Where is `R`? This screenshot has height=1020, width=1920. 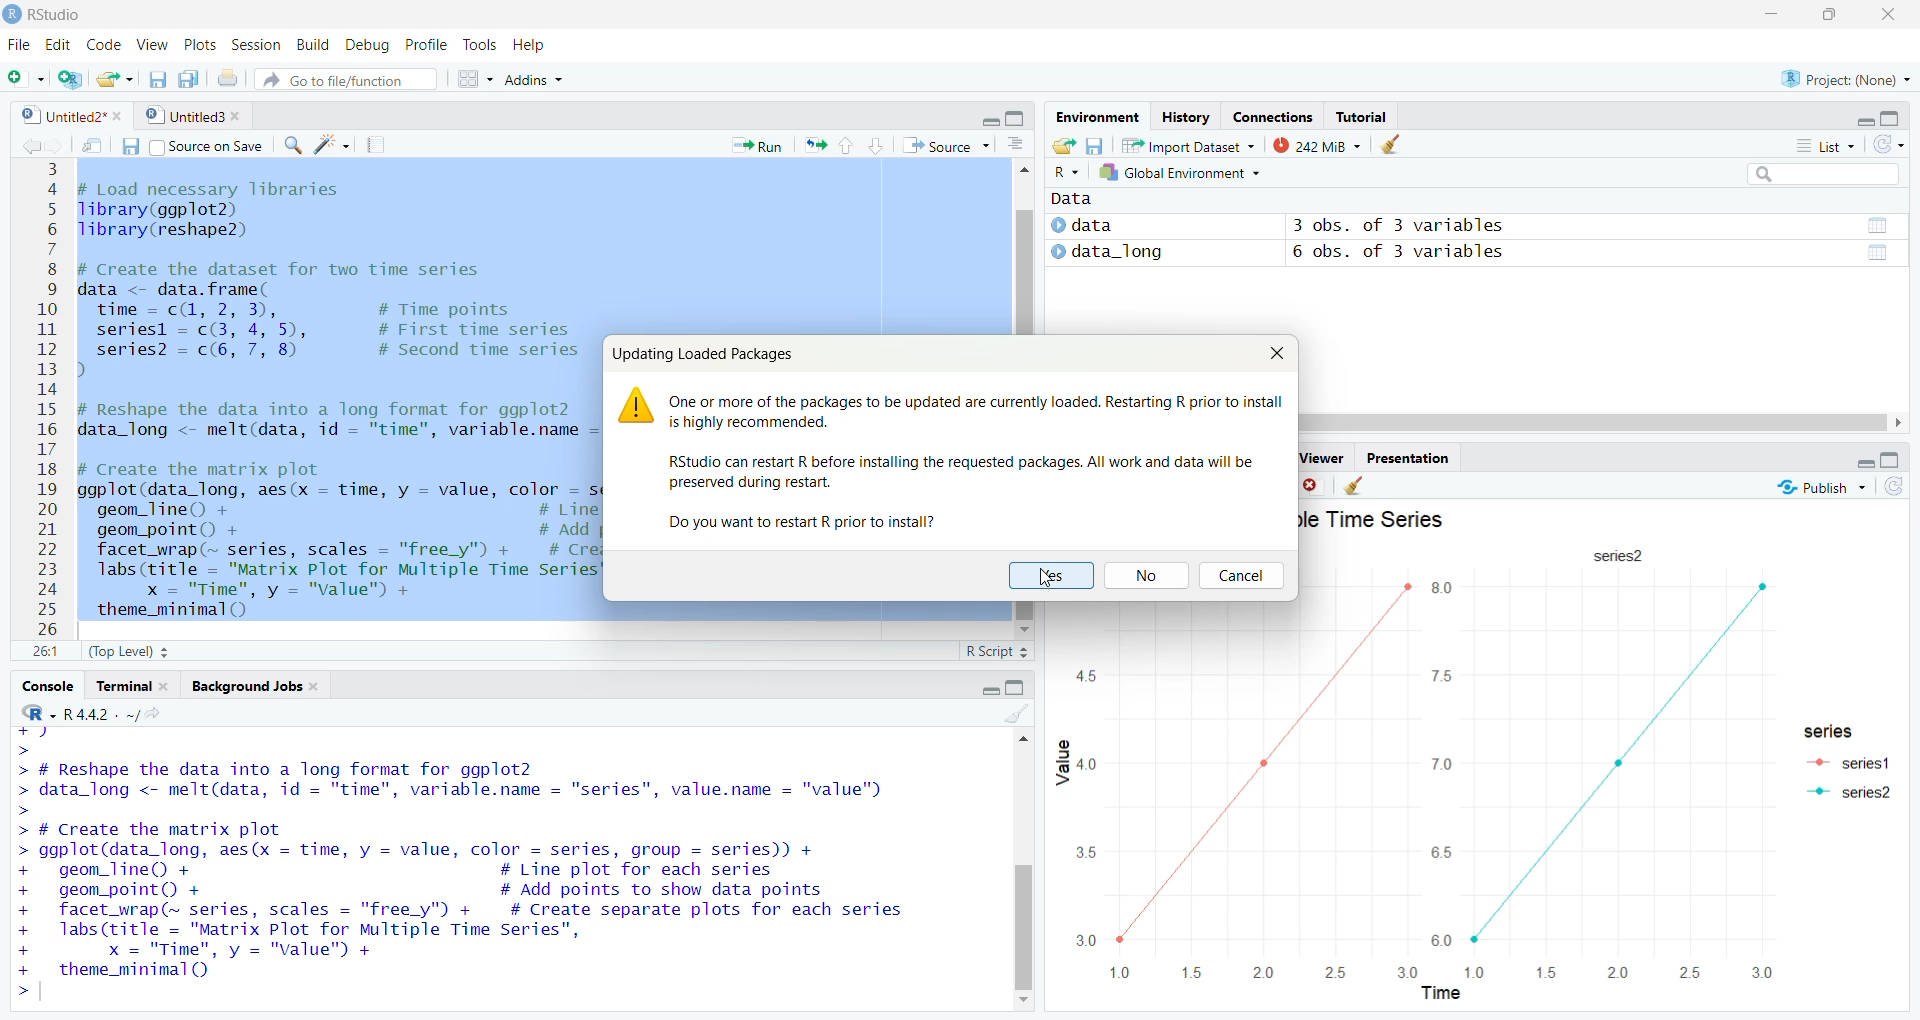
R is located at coordinates (1064, 172).